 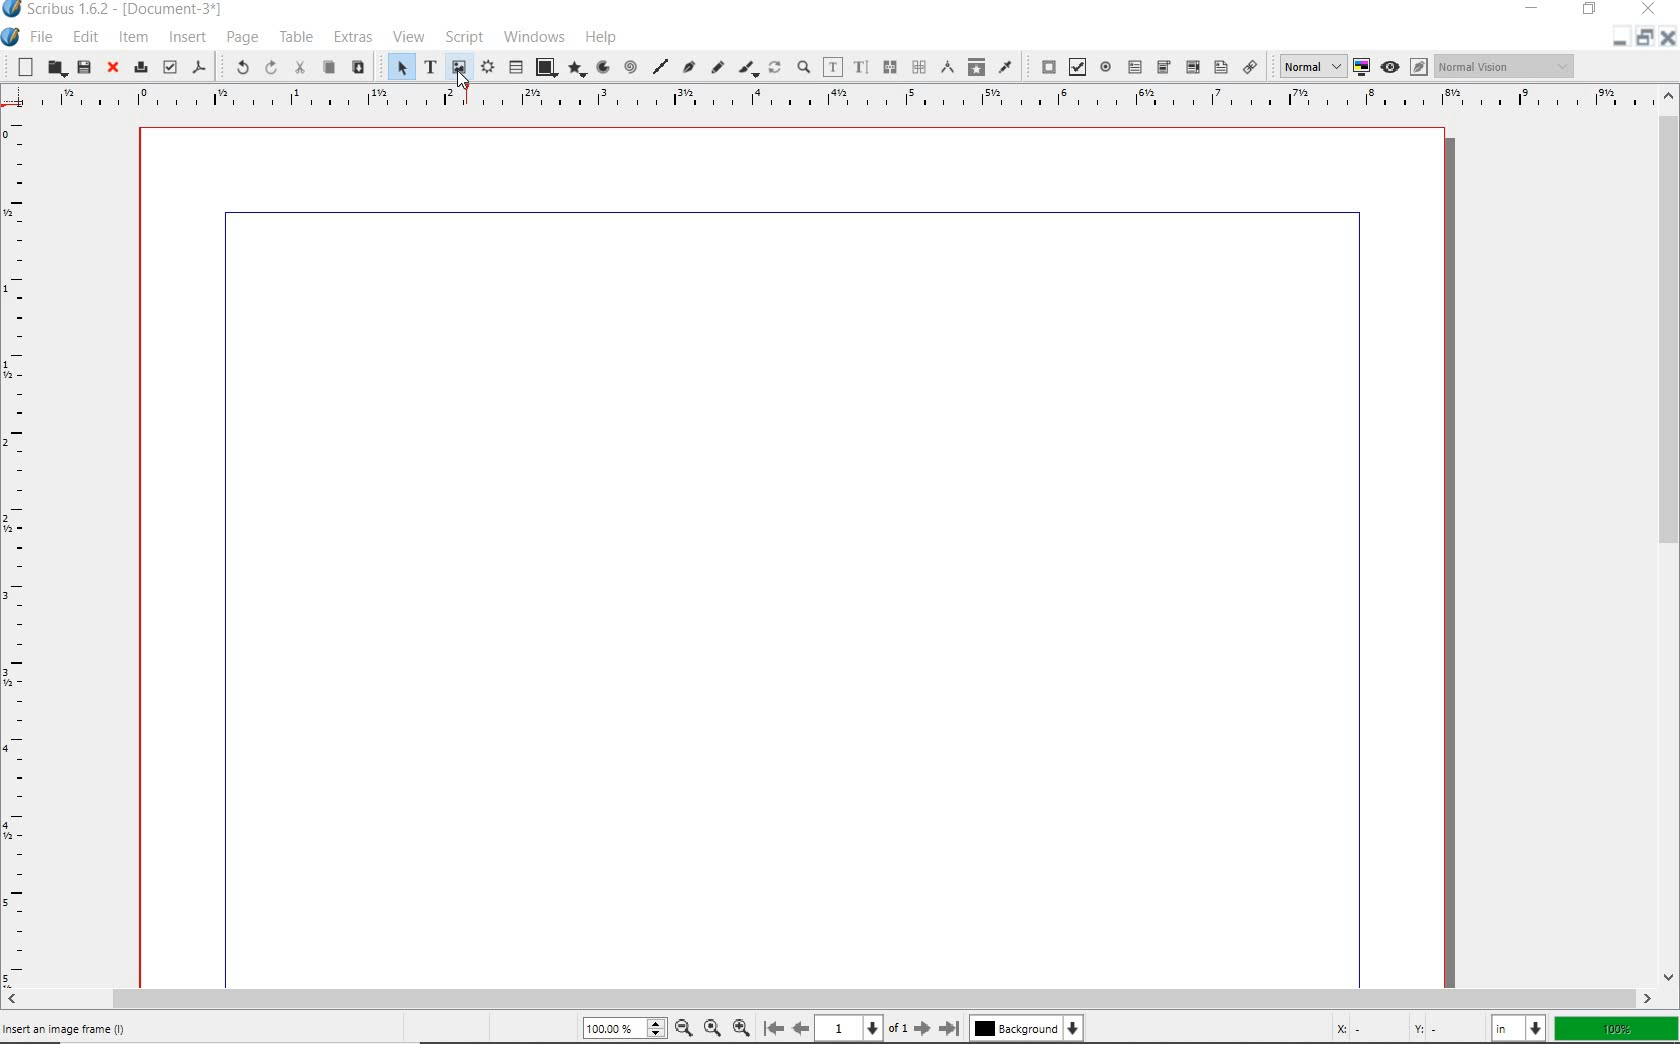 I want to click on new, so click(x=24, y=67).